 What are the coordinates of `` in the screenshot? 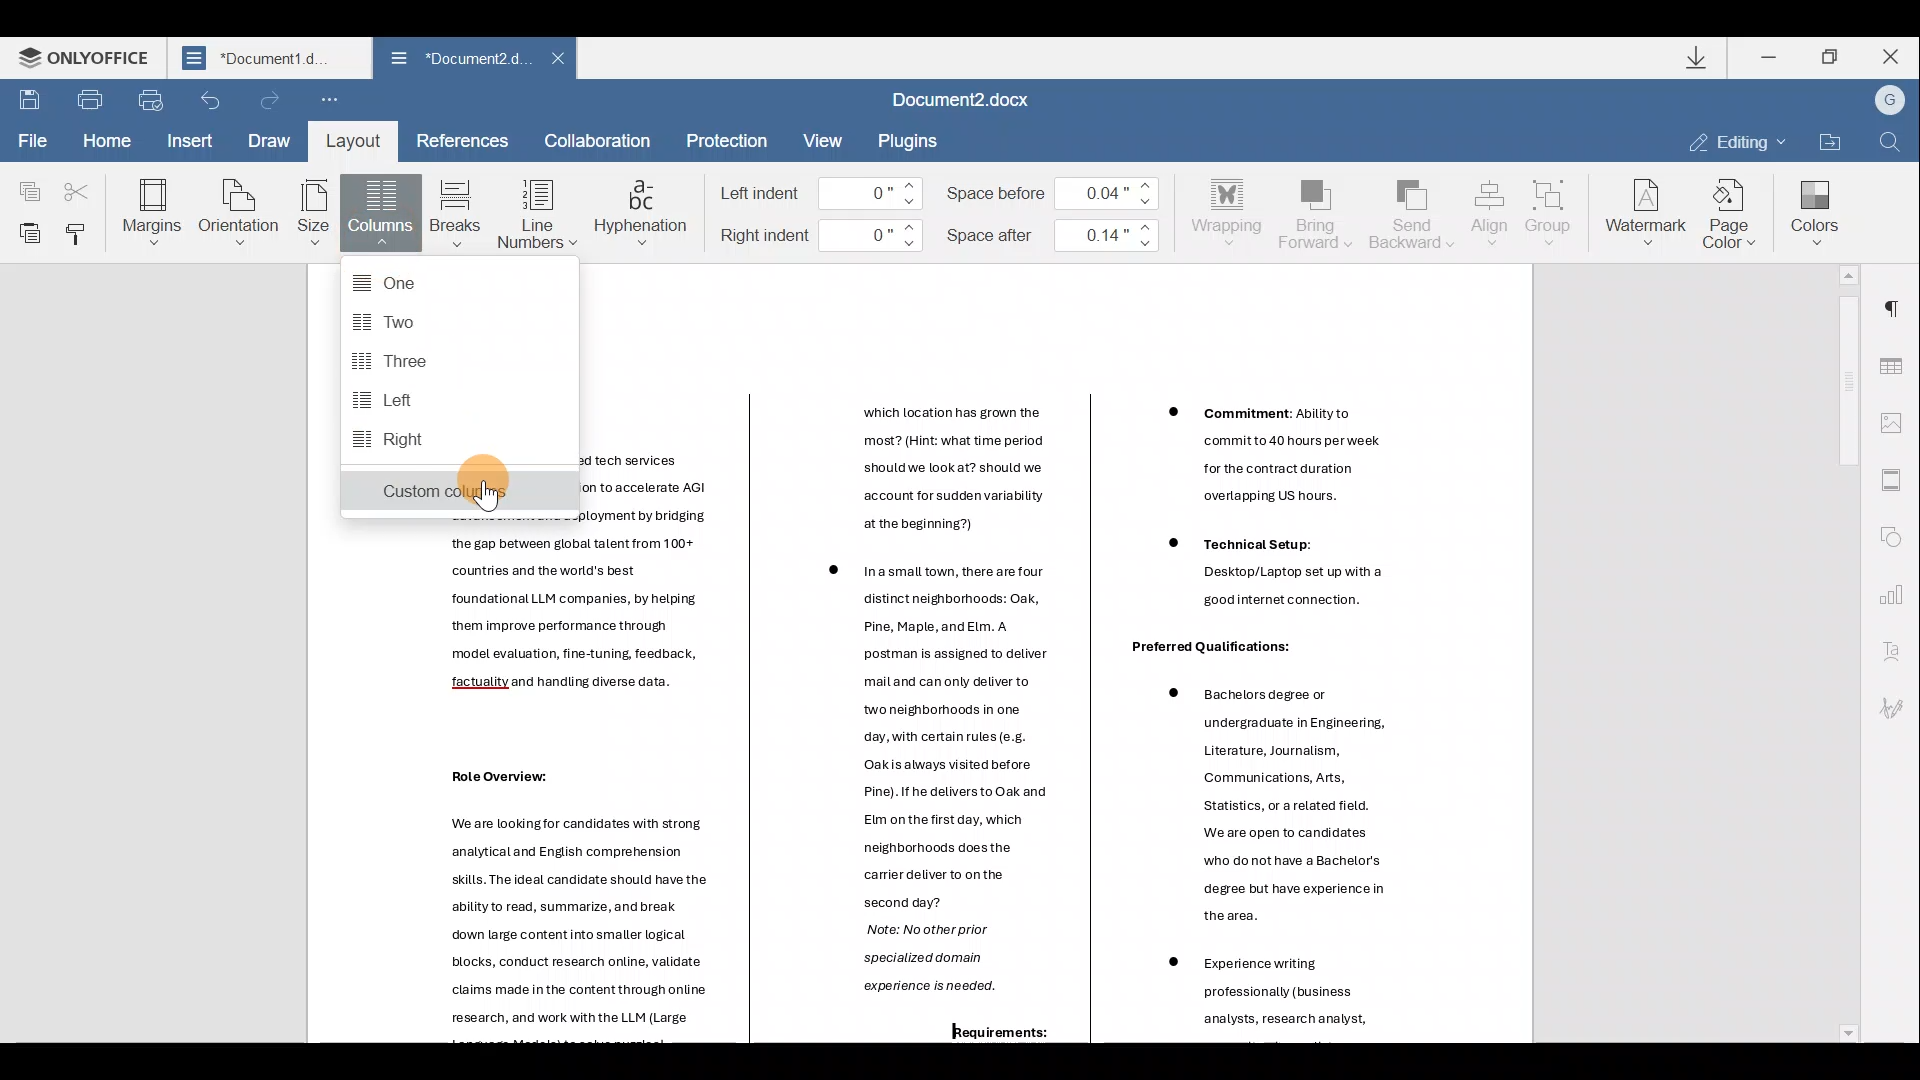 It's located at (1262, 802).